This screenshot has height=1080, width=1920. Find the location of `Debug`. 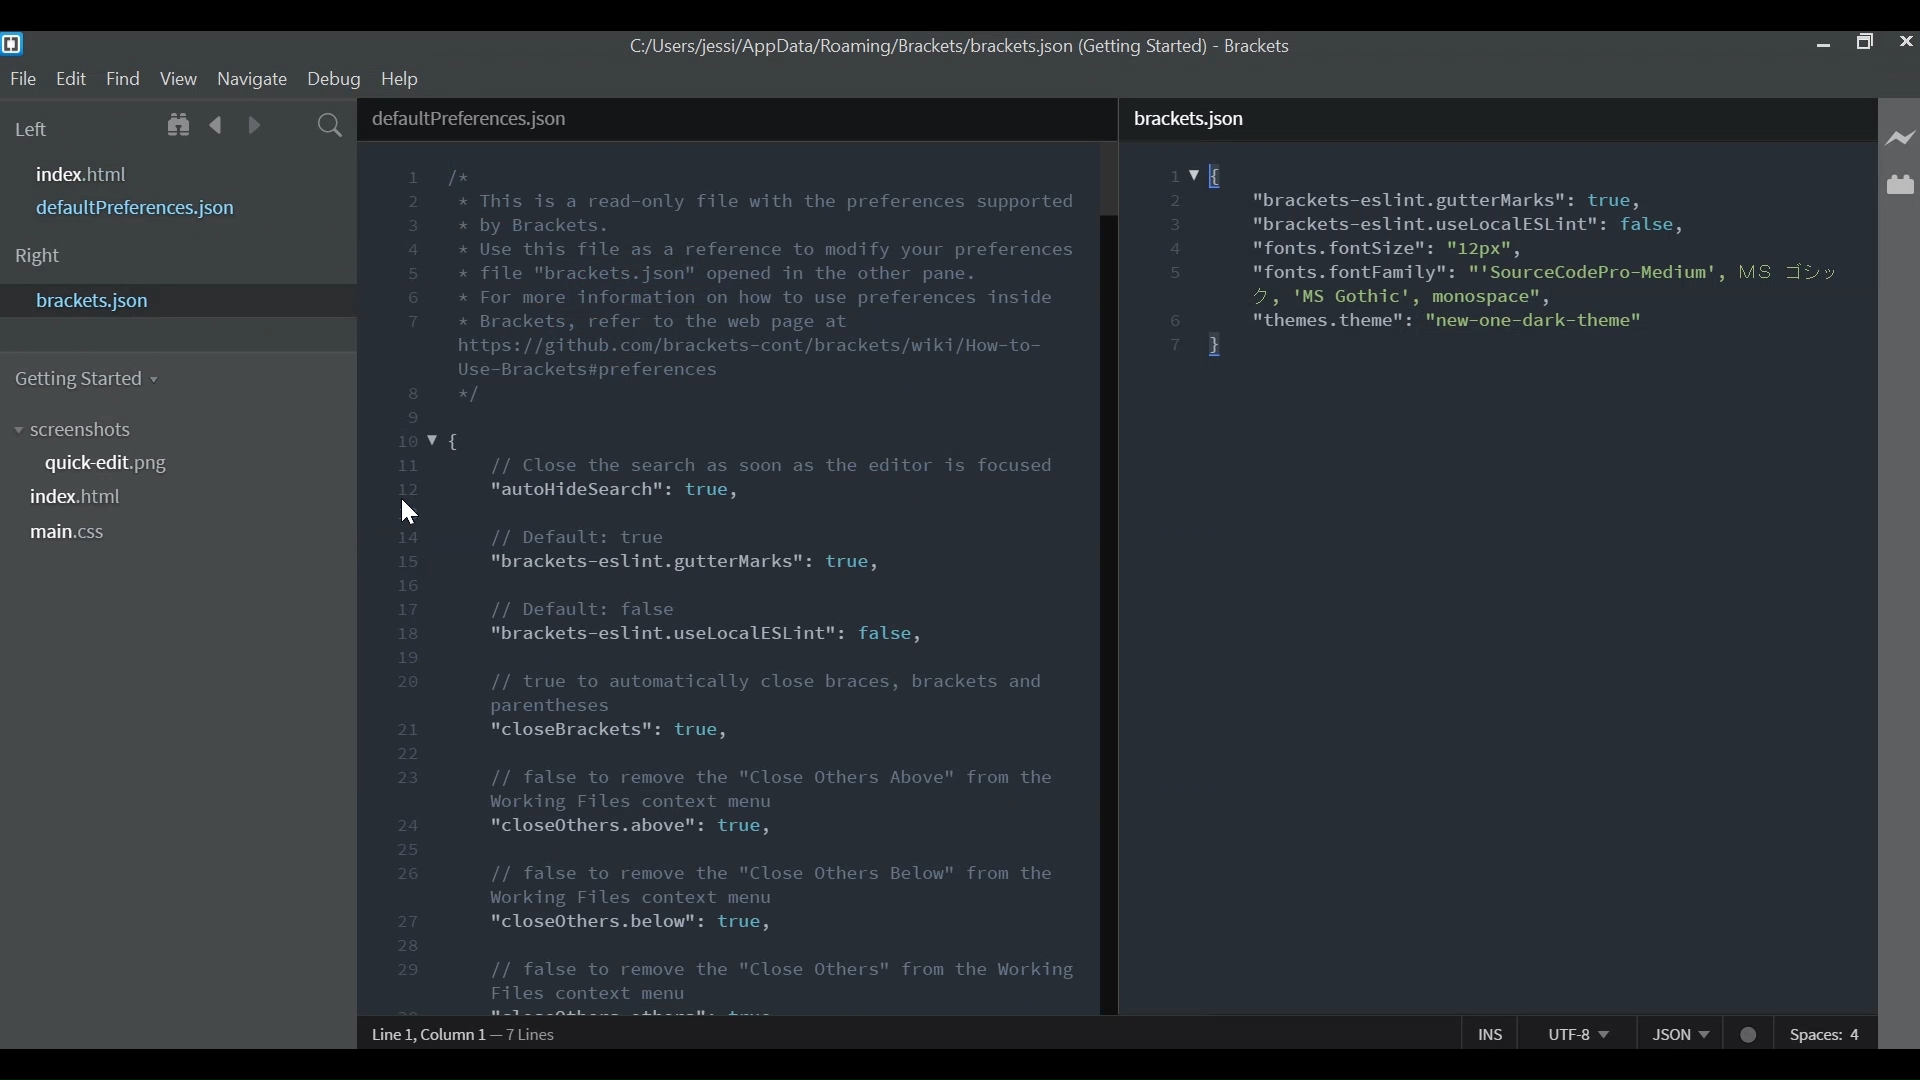

Debug is located at coordinates (335, 79).